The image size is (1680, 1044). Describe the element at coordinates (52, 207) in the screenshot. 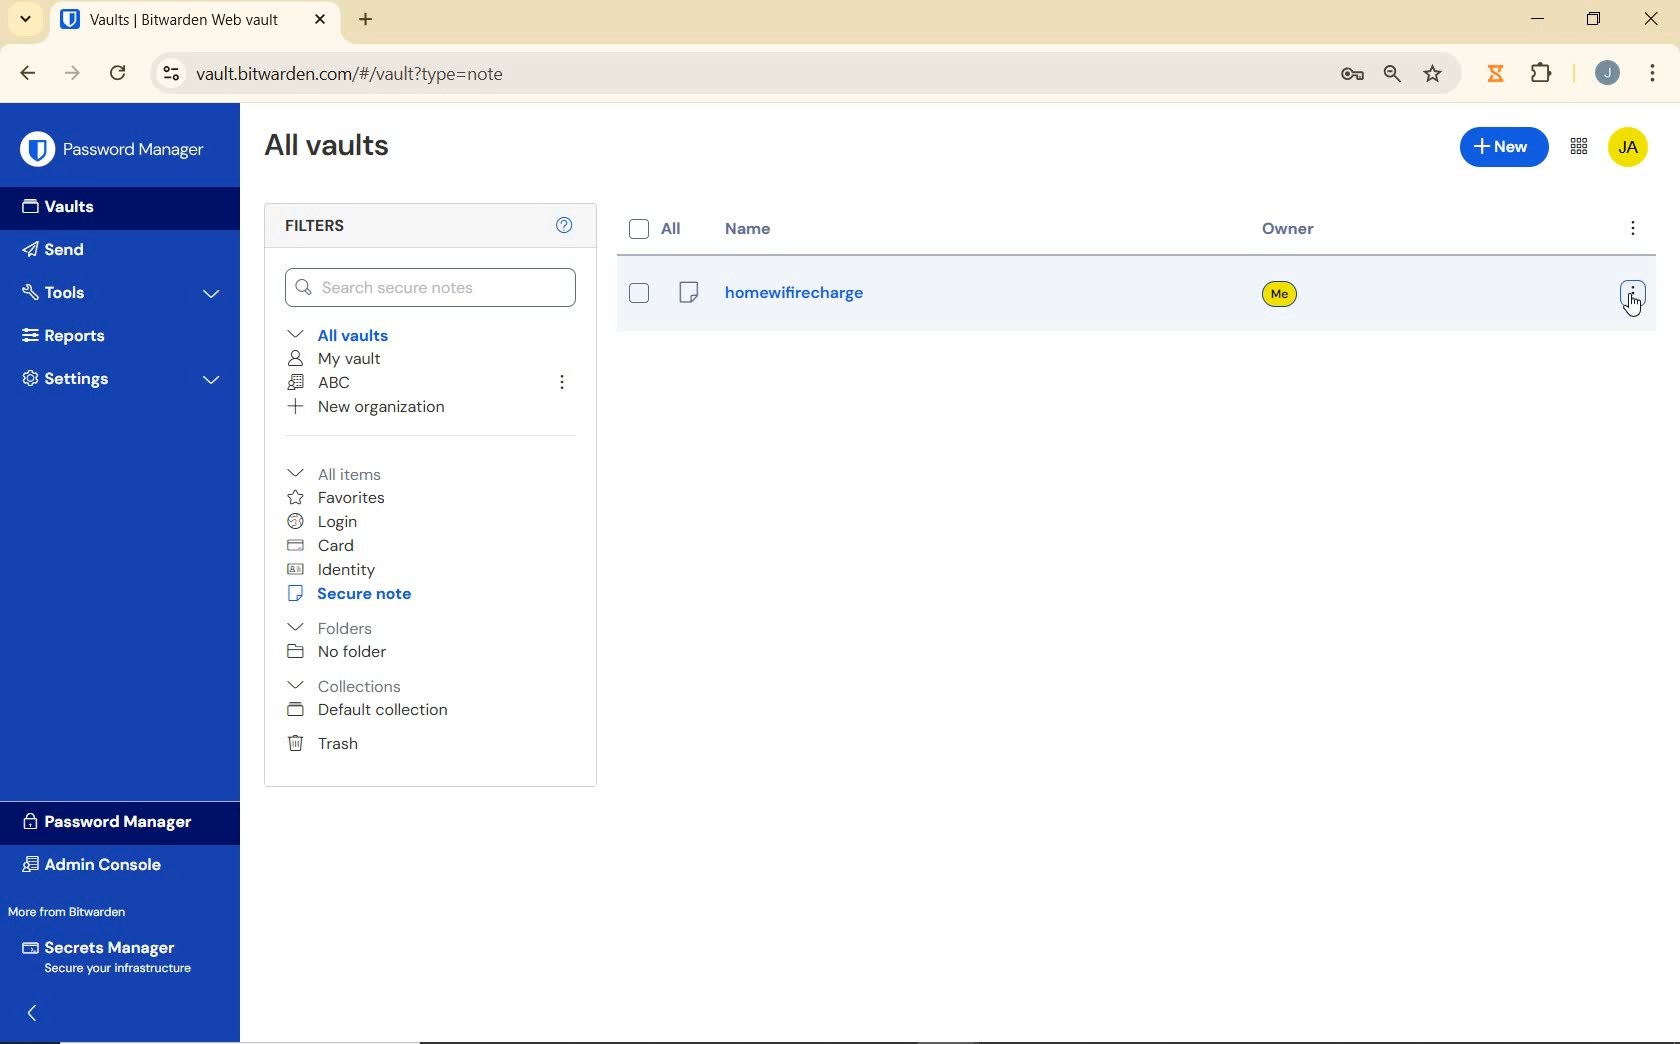

I see `Vaults` at that location.